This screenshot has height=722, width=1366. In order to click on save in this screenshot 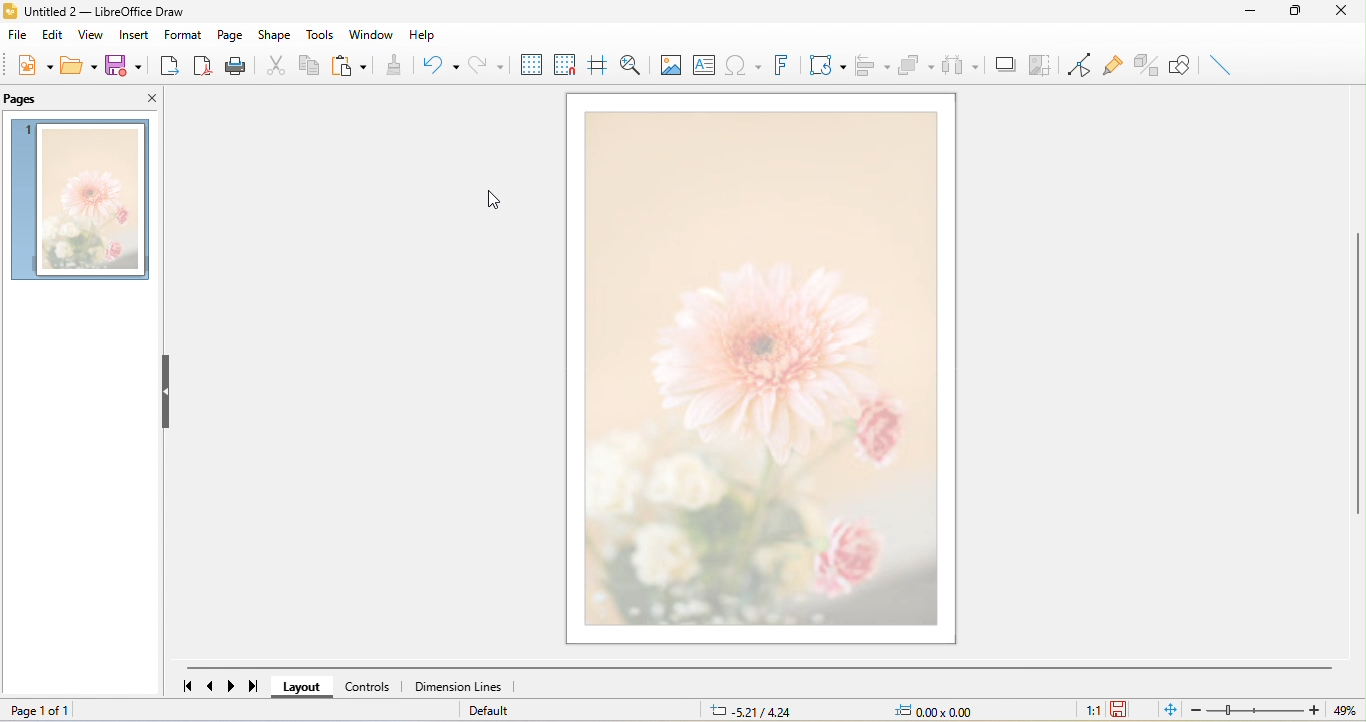, I will do `click(122, 64)`.